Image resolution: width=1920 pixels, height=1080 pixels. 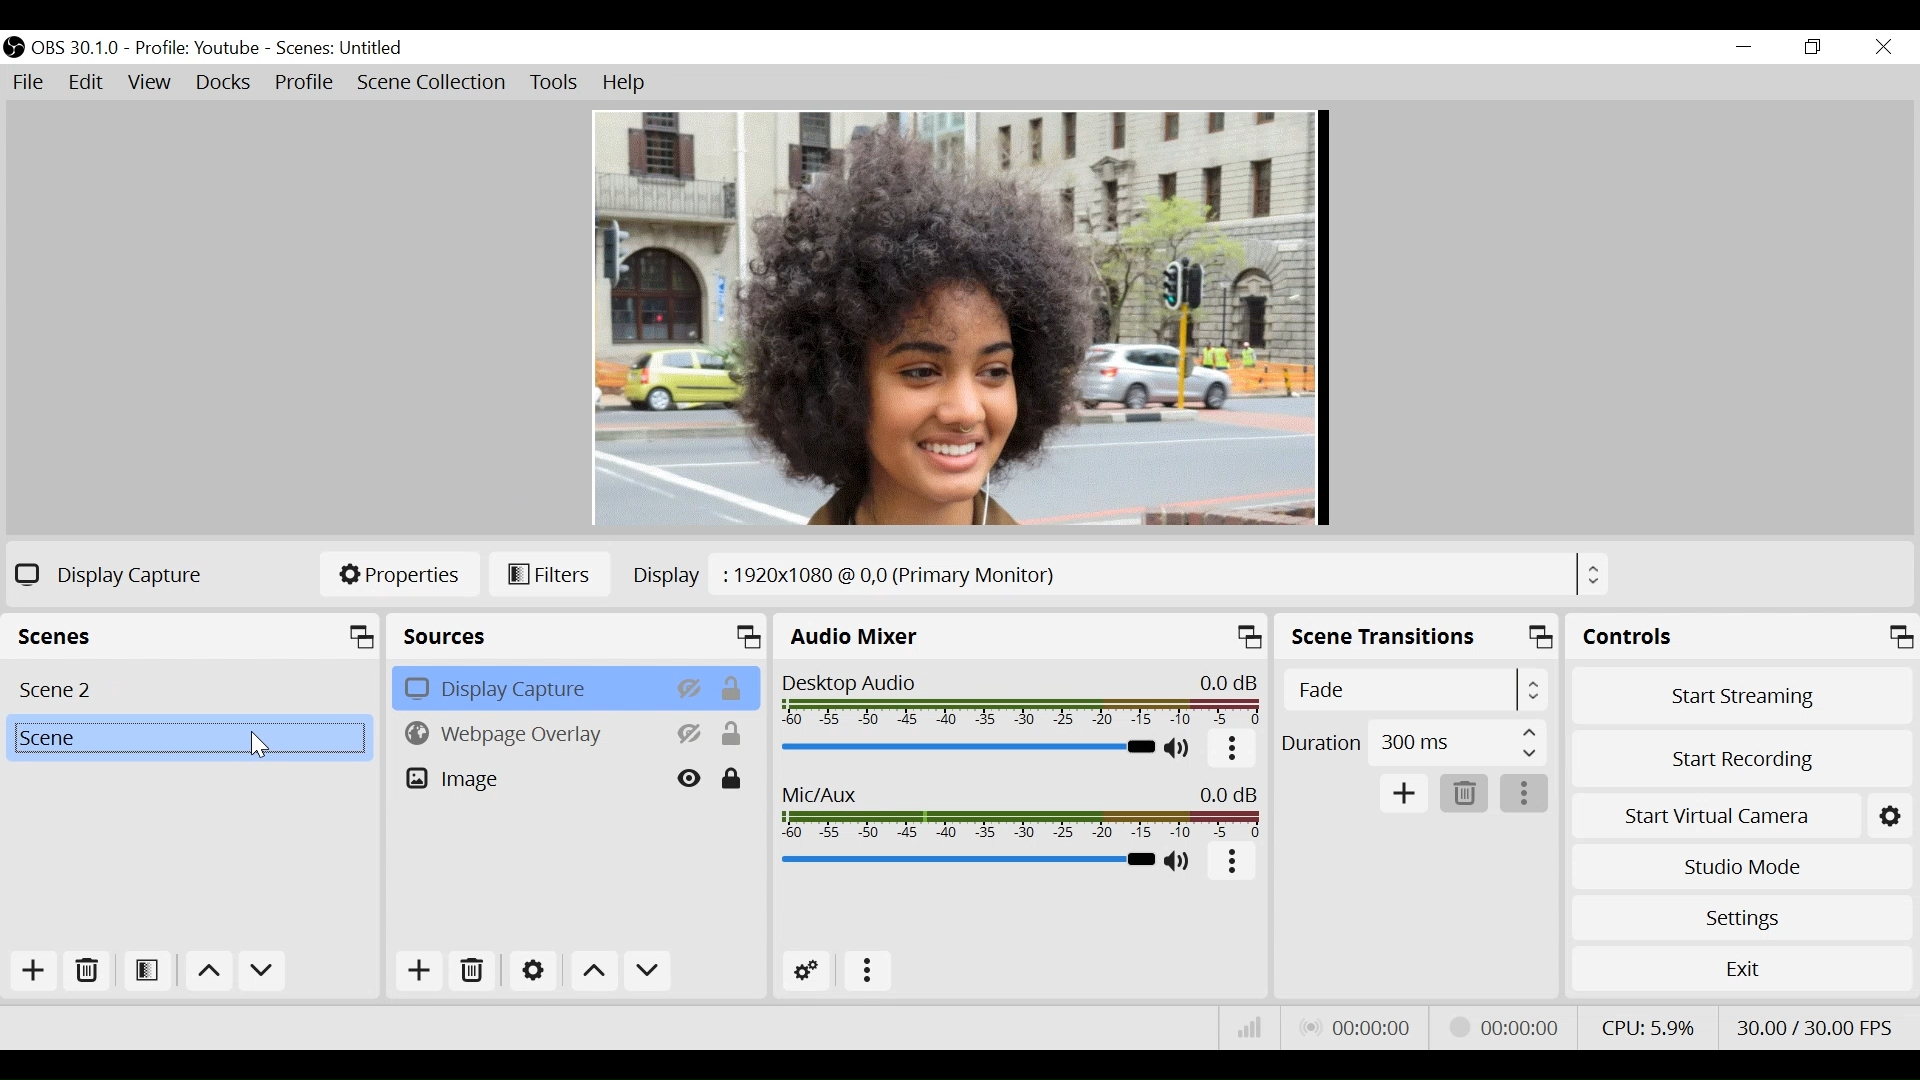 What do you see at coordinates (1233, 861) in the screenshot?
I see `more options` at bounding box center [1233, 861].